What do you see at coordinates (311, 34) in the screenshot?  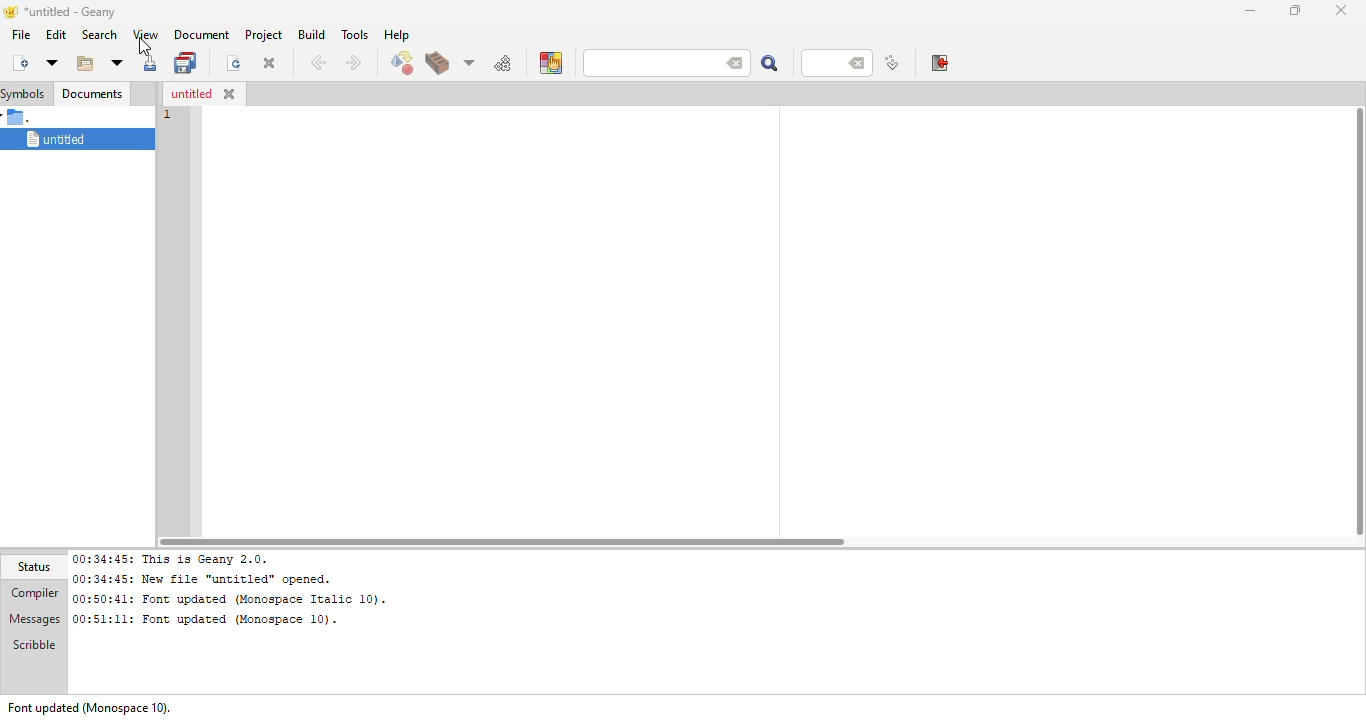 I see `build` at bounding box center [311, 34].